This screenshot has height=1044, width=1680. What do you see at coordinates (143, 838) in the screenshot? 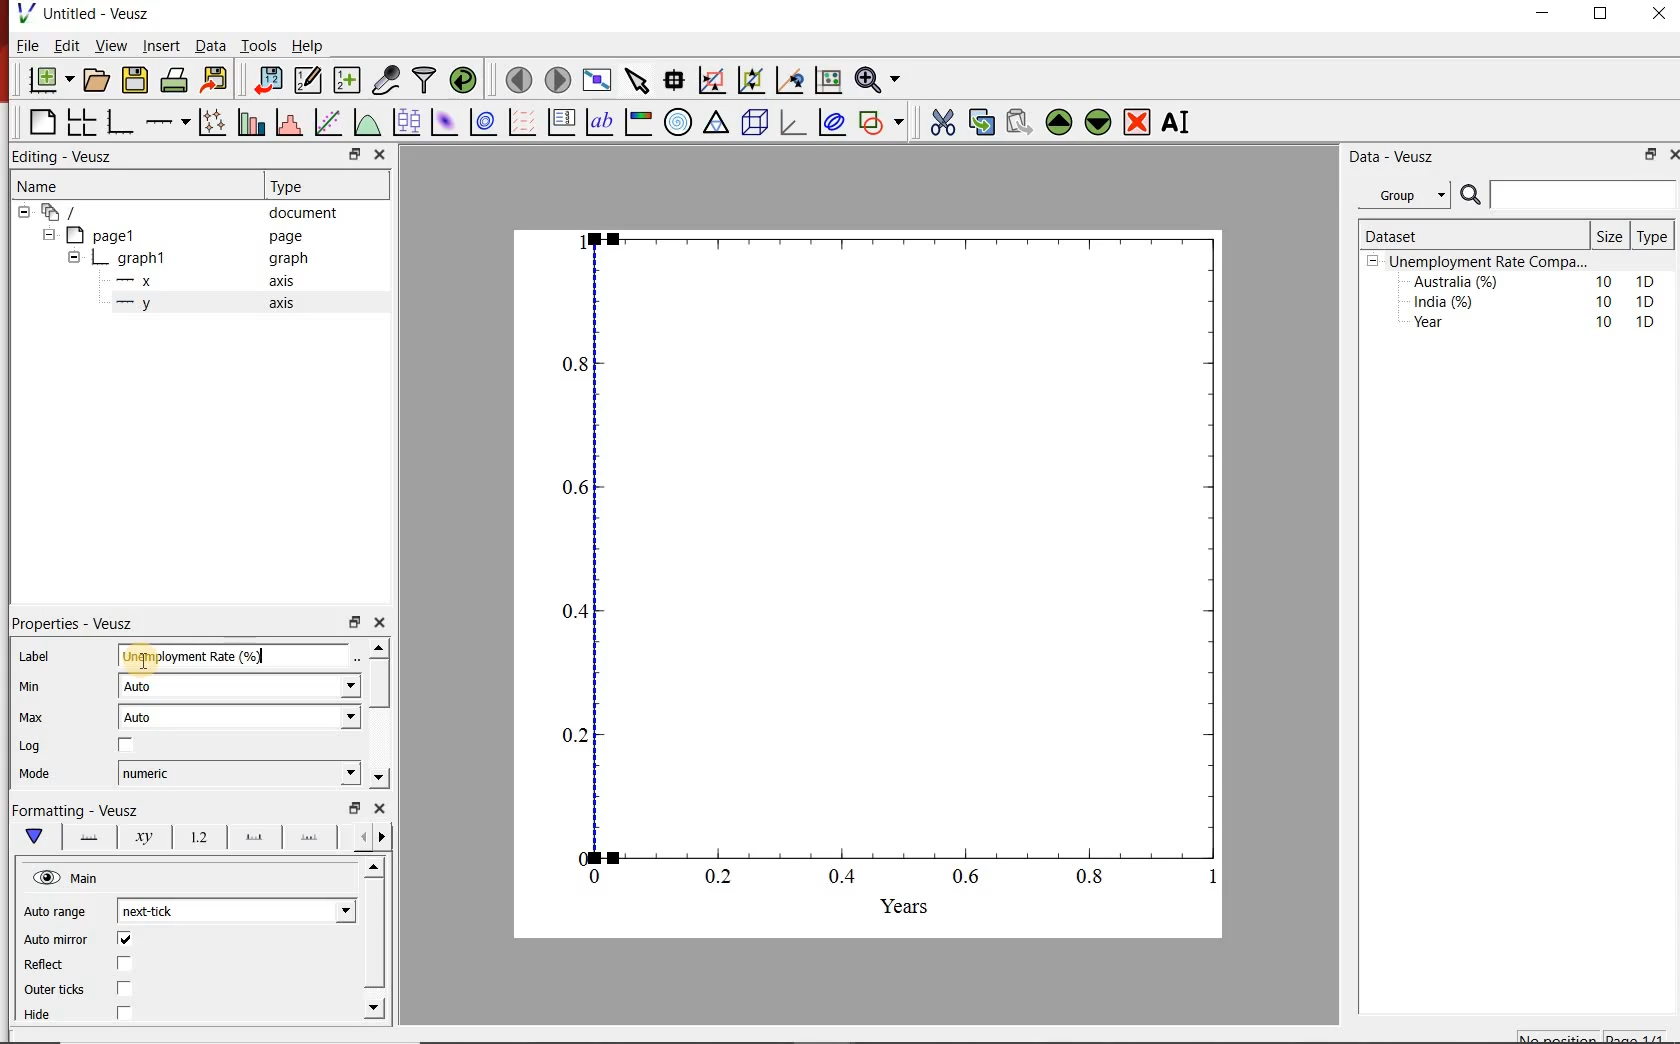
I see `axis label` at bounding box center [143, 838].